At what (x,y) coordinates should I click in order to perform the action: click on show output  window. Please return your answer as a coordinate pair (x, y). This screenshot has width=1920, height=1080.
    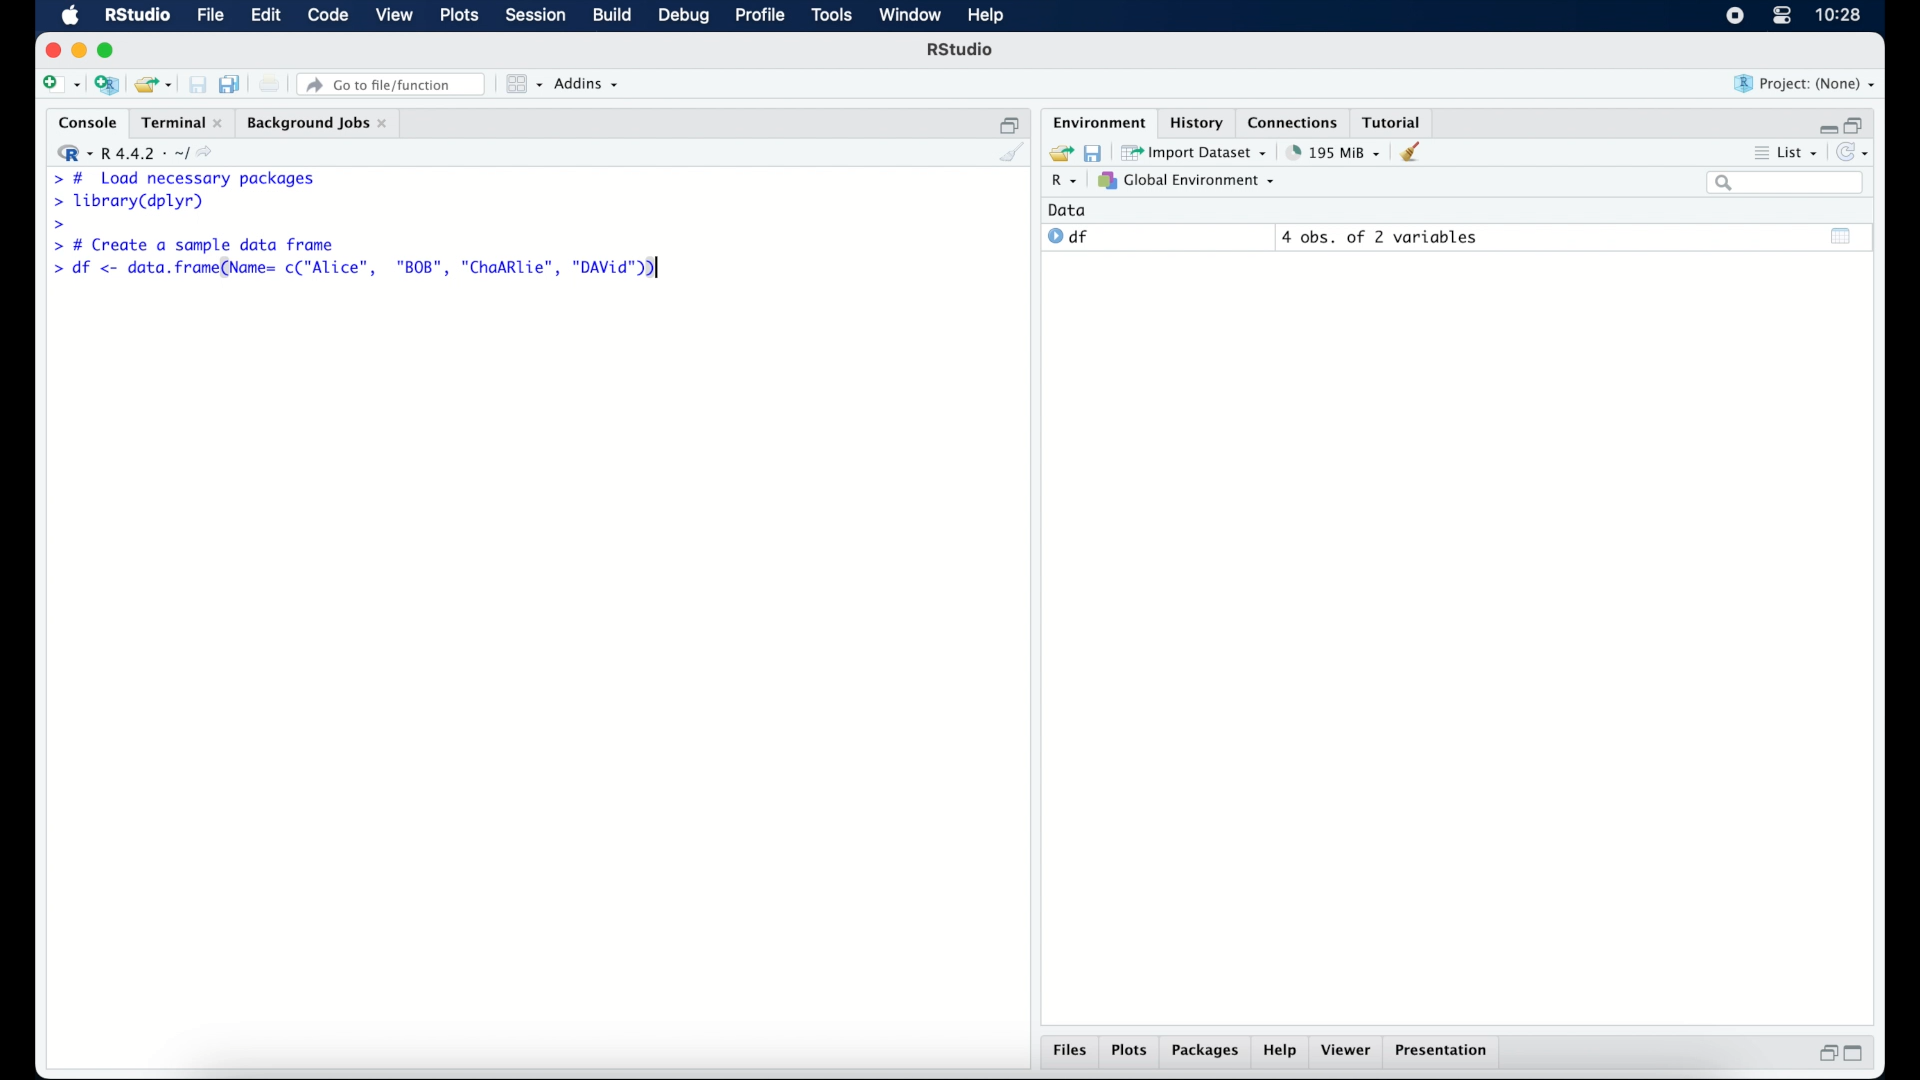
    Looking at the image, I should click on (1842, 235).